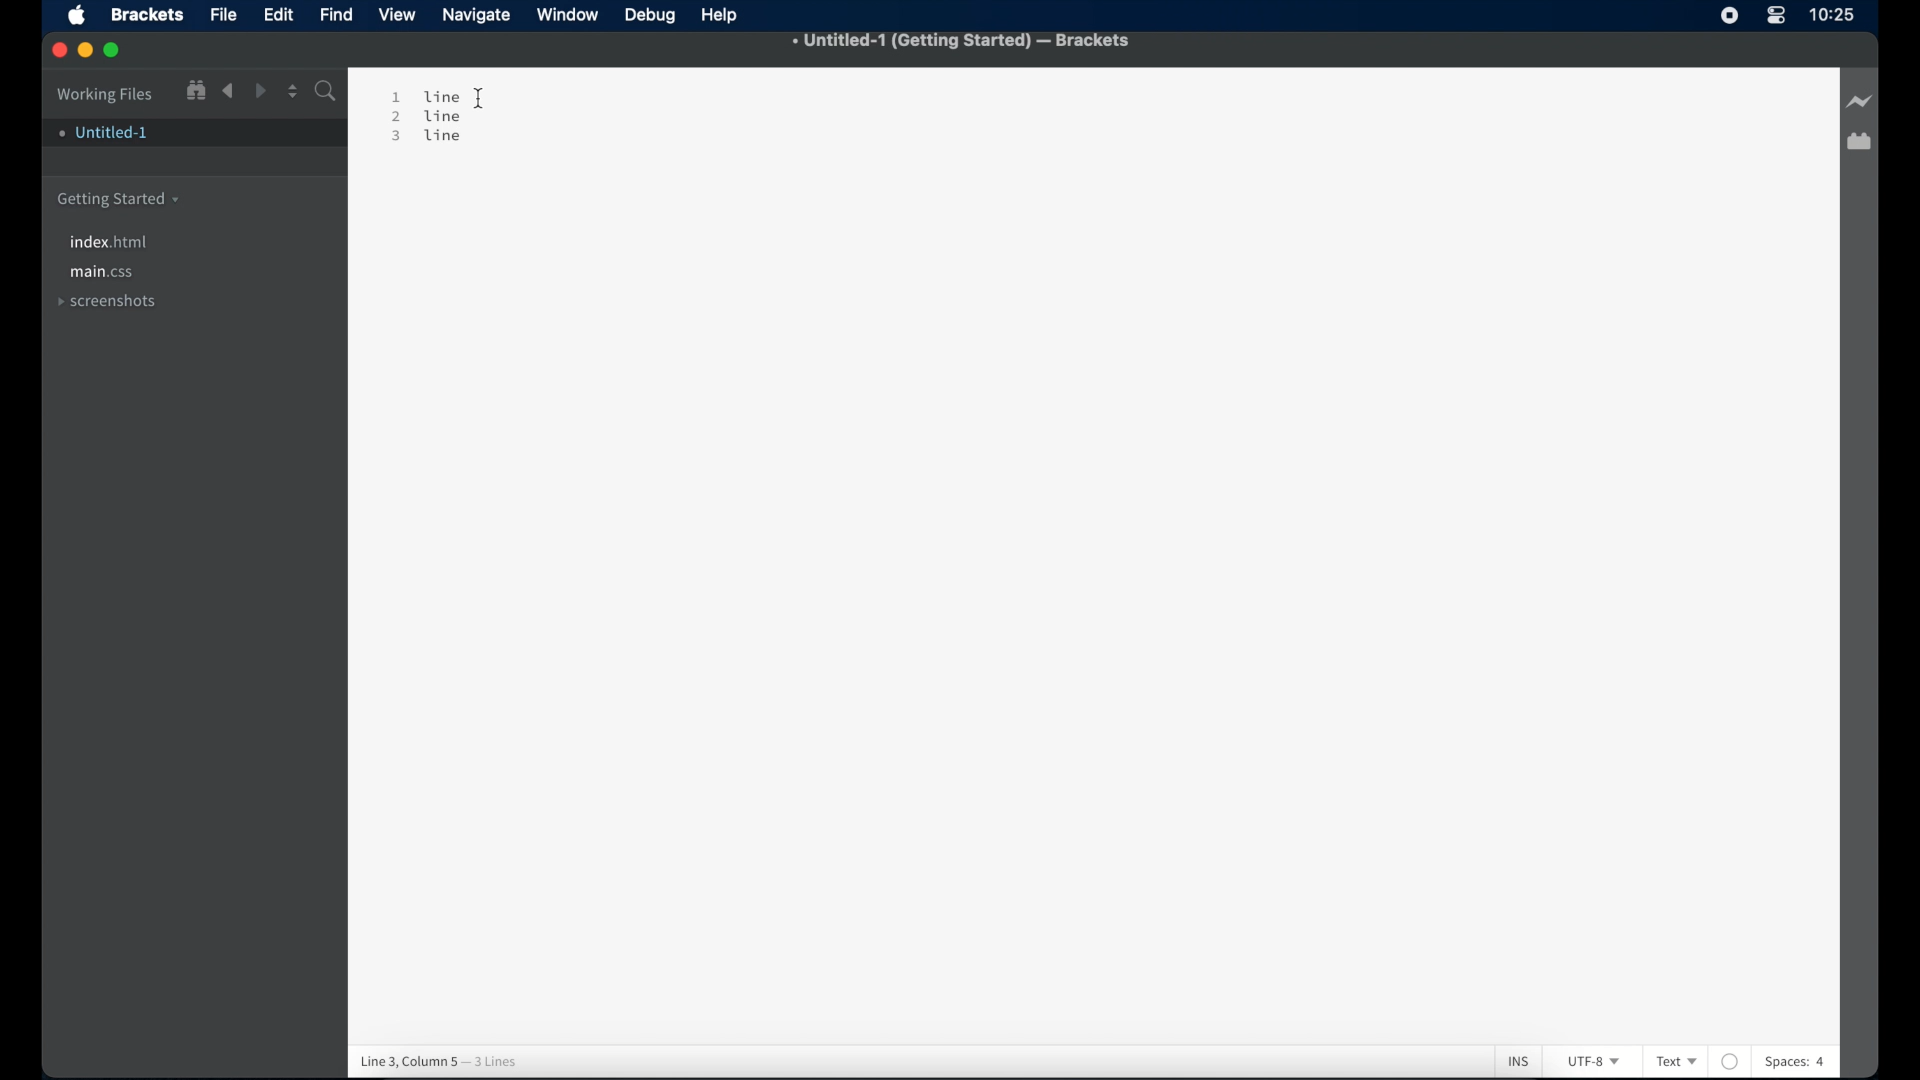  What do you see at coordinates (327, 92) in the screenshot?
I see `find in files` at bounding box center [327, 92].